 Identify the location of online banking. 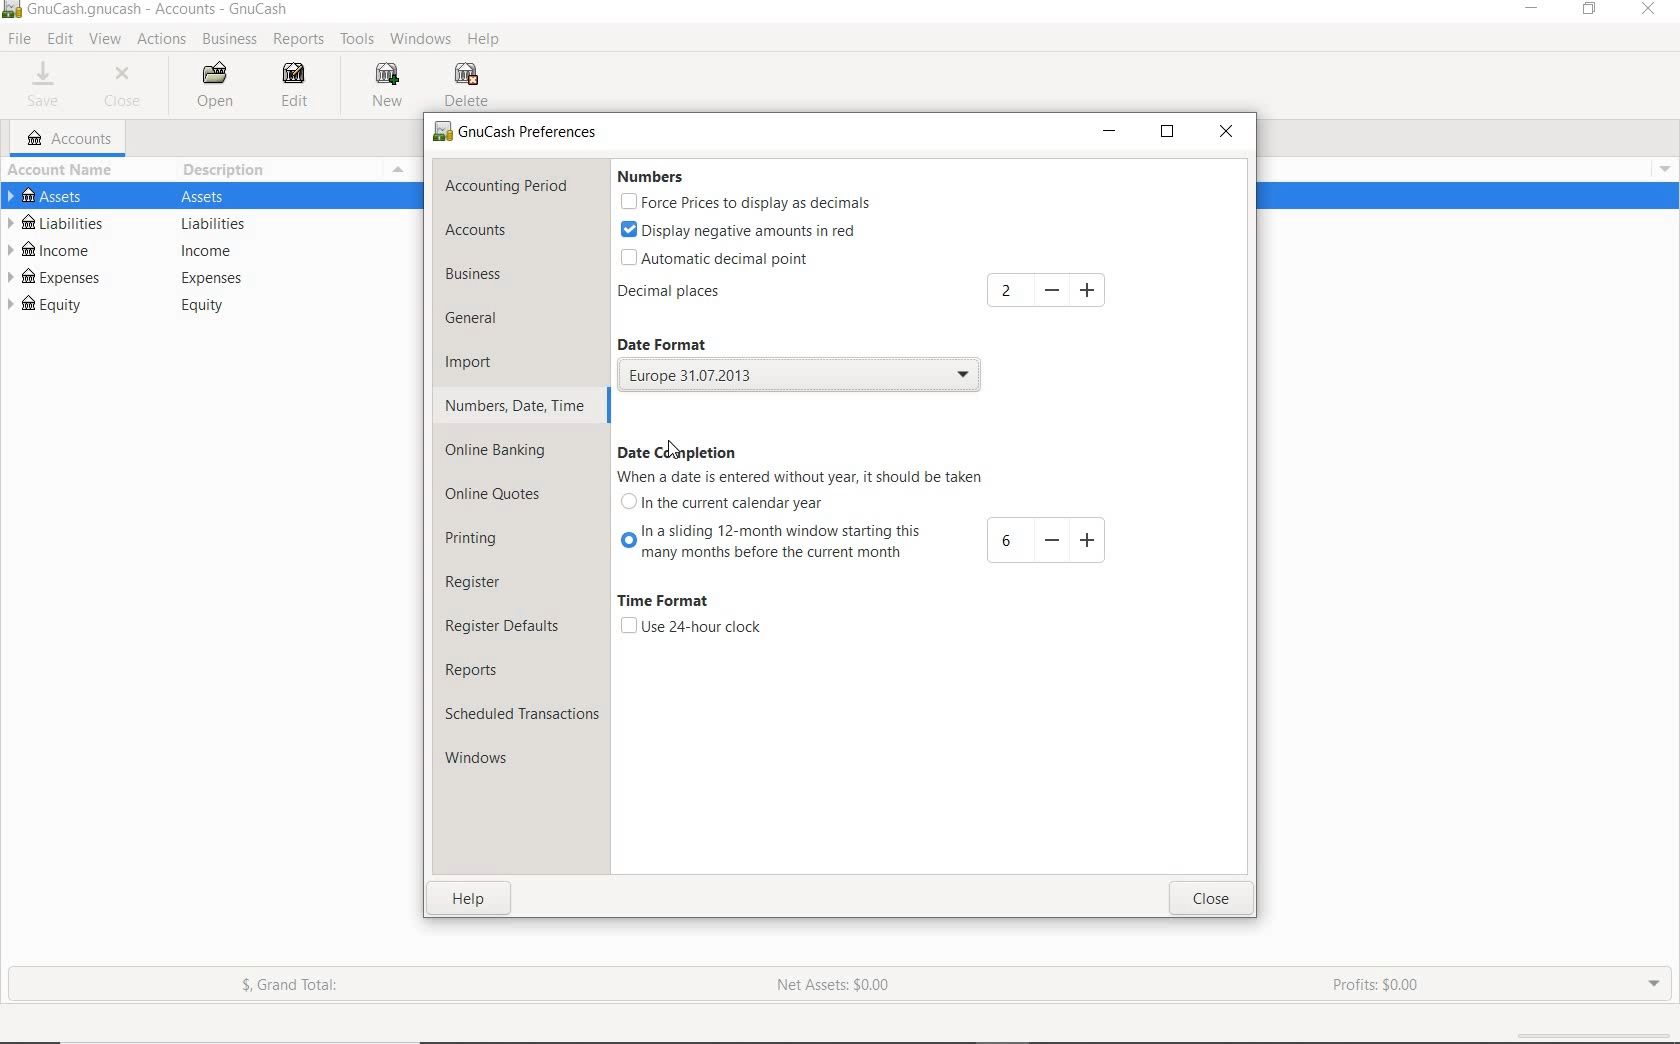
(506, 450).